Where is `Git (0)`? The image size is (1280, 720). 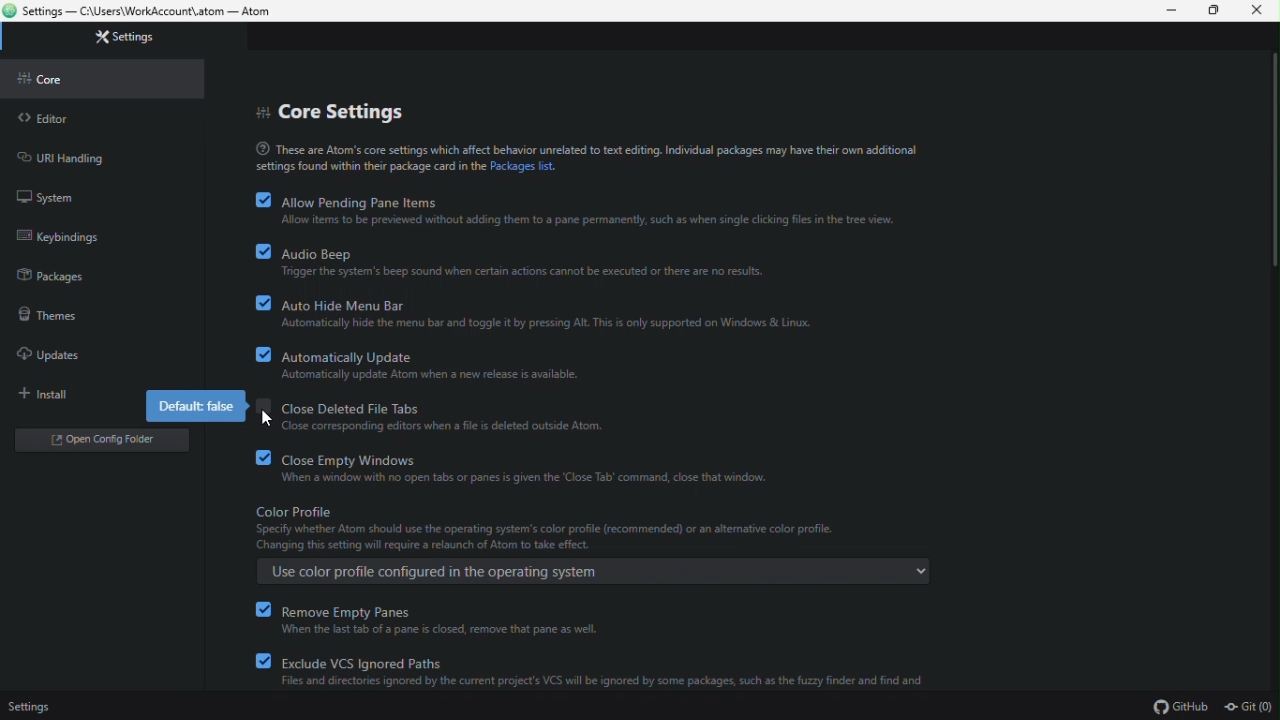
Git (0) is located at coordinates (1247, 706).